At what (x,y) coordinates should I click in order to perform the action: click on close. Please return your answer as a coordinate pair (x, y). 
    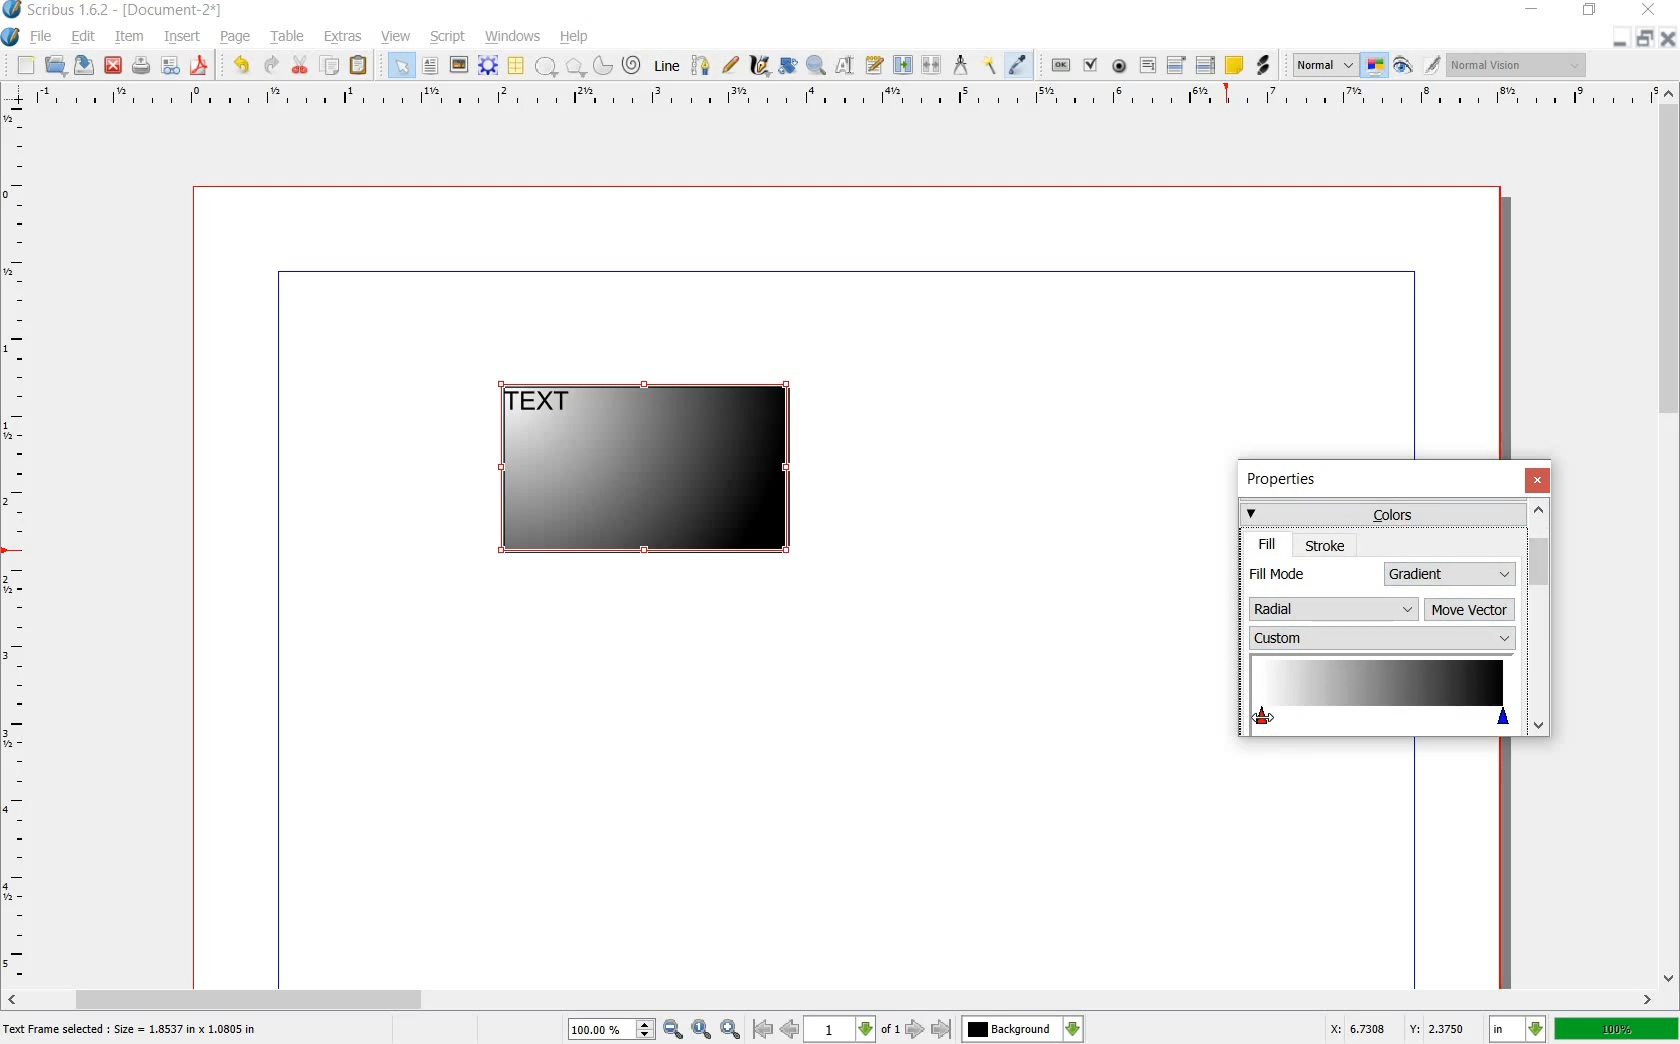
    Looking at the image, I should click on (1652, 9).